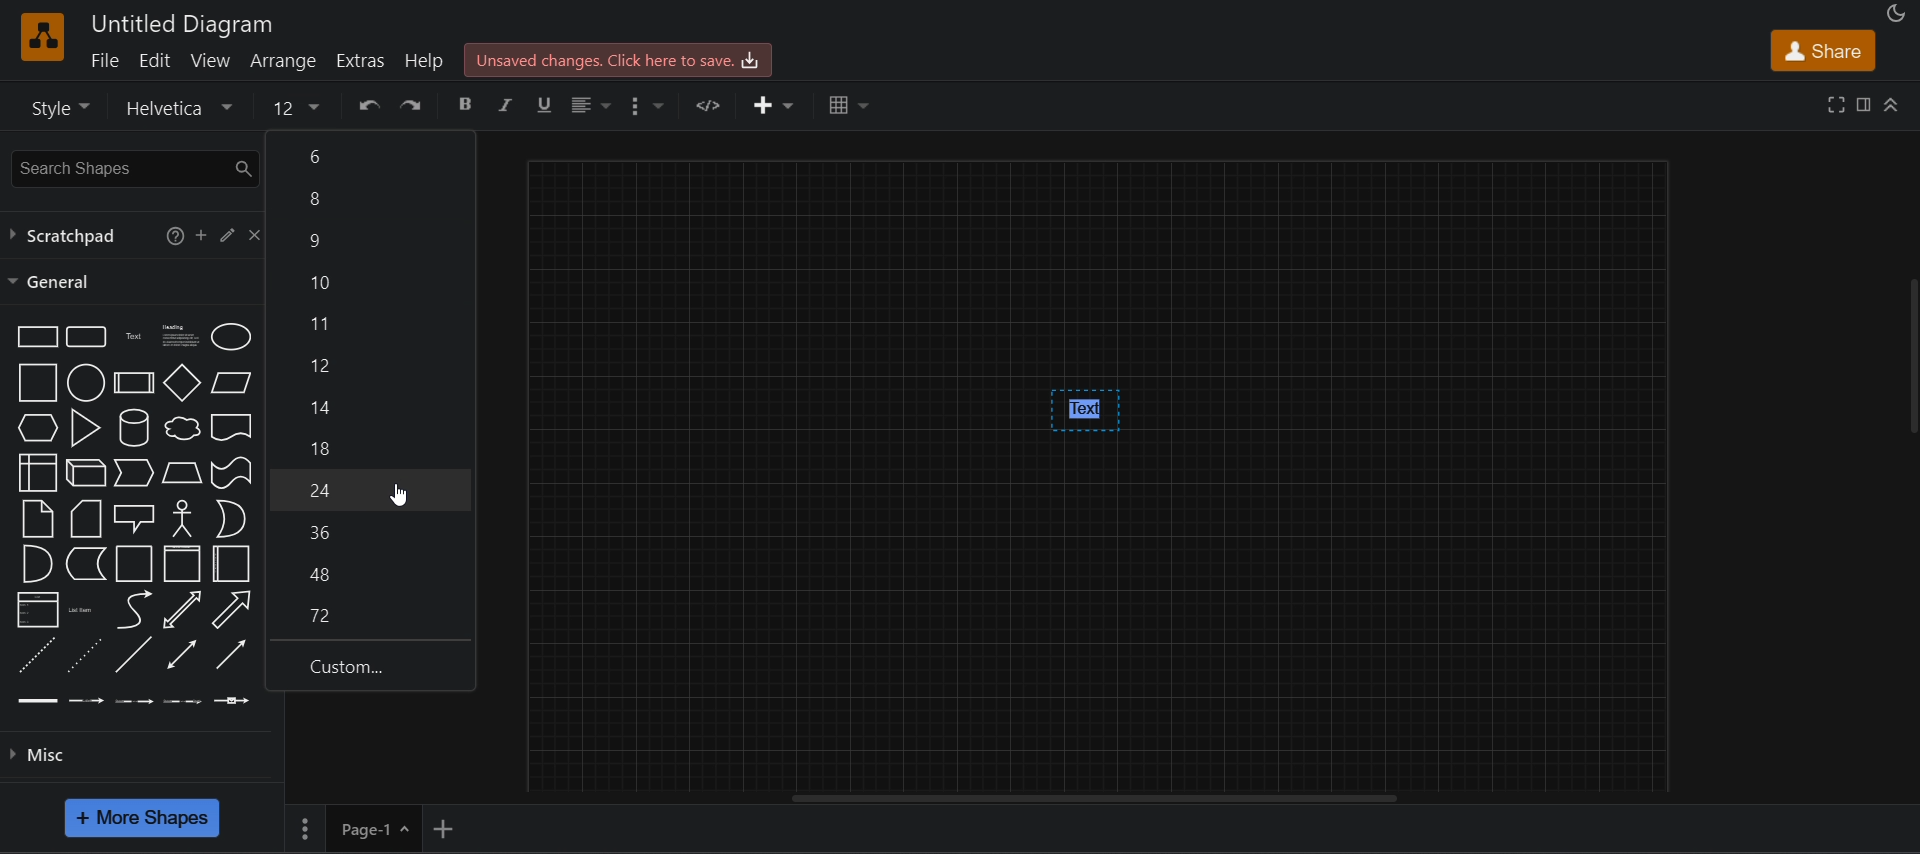 This screenshot has width=1920, height=854. I want to click on 2, so click(369, 364).